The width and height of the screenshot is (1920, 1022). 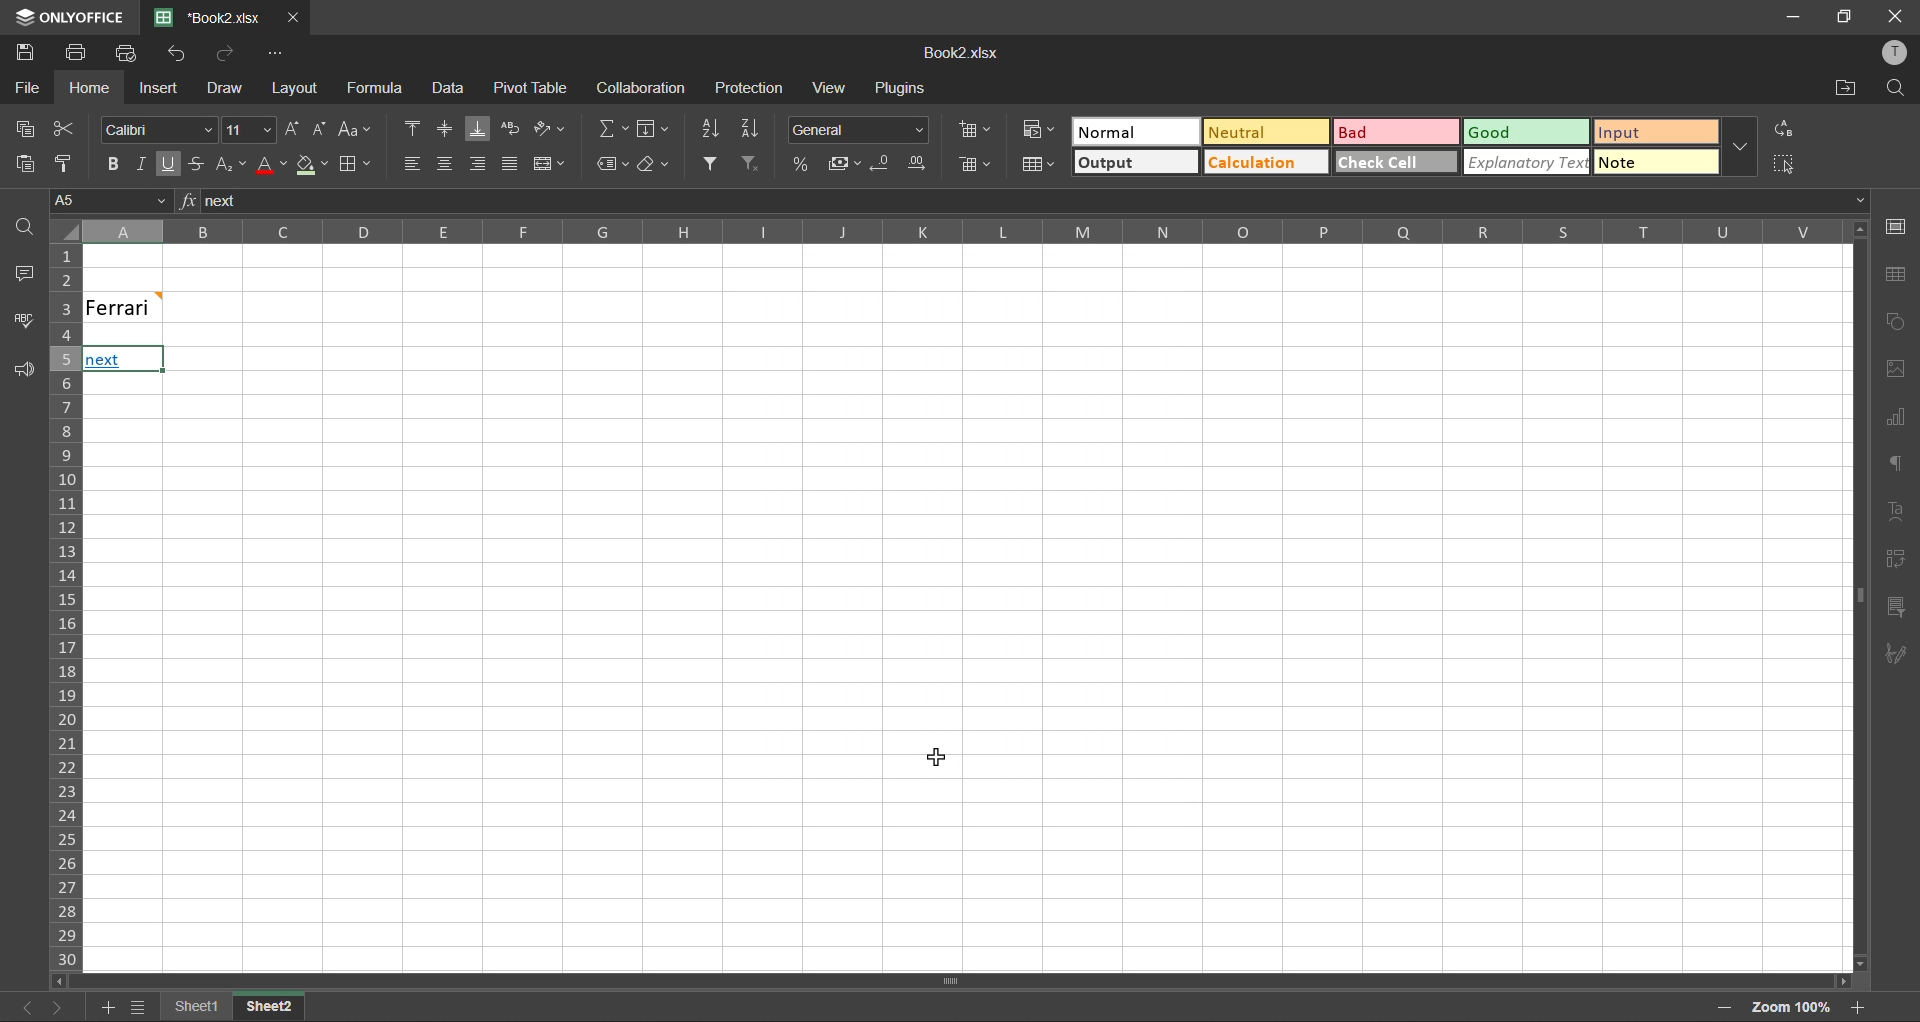 I want to click on merge and center, so click(x=549, y=164).